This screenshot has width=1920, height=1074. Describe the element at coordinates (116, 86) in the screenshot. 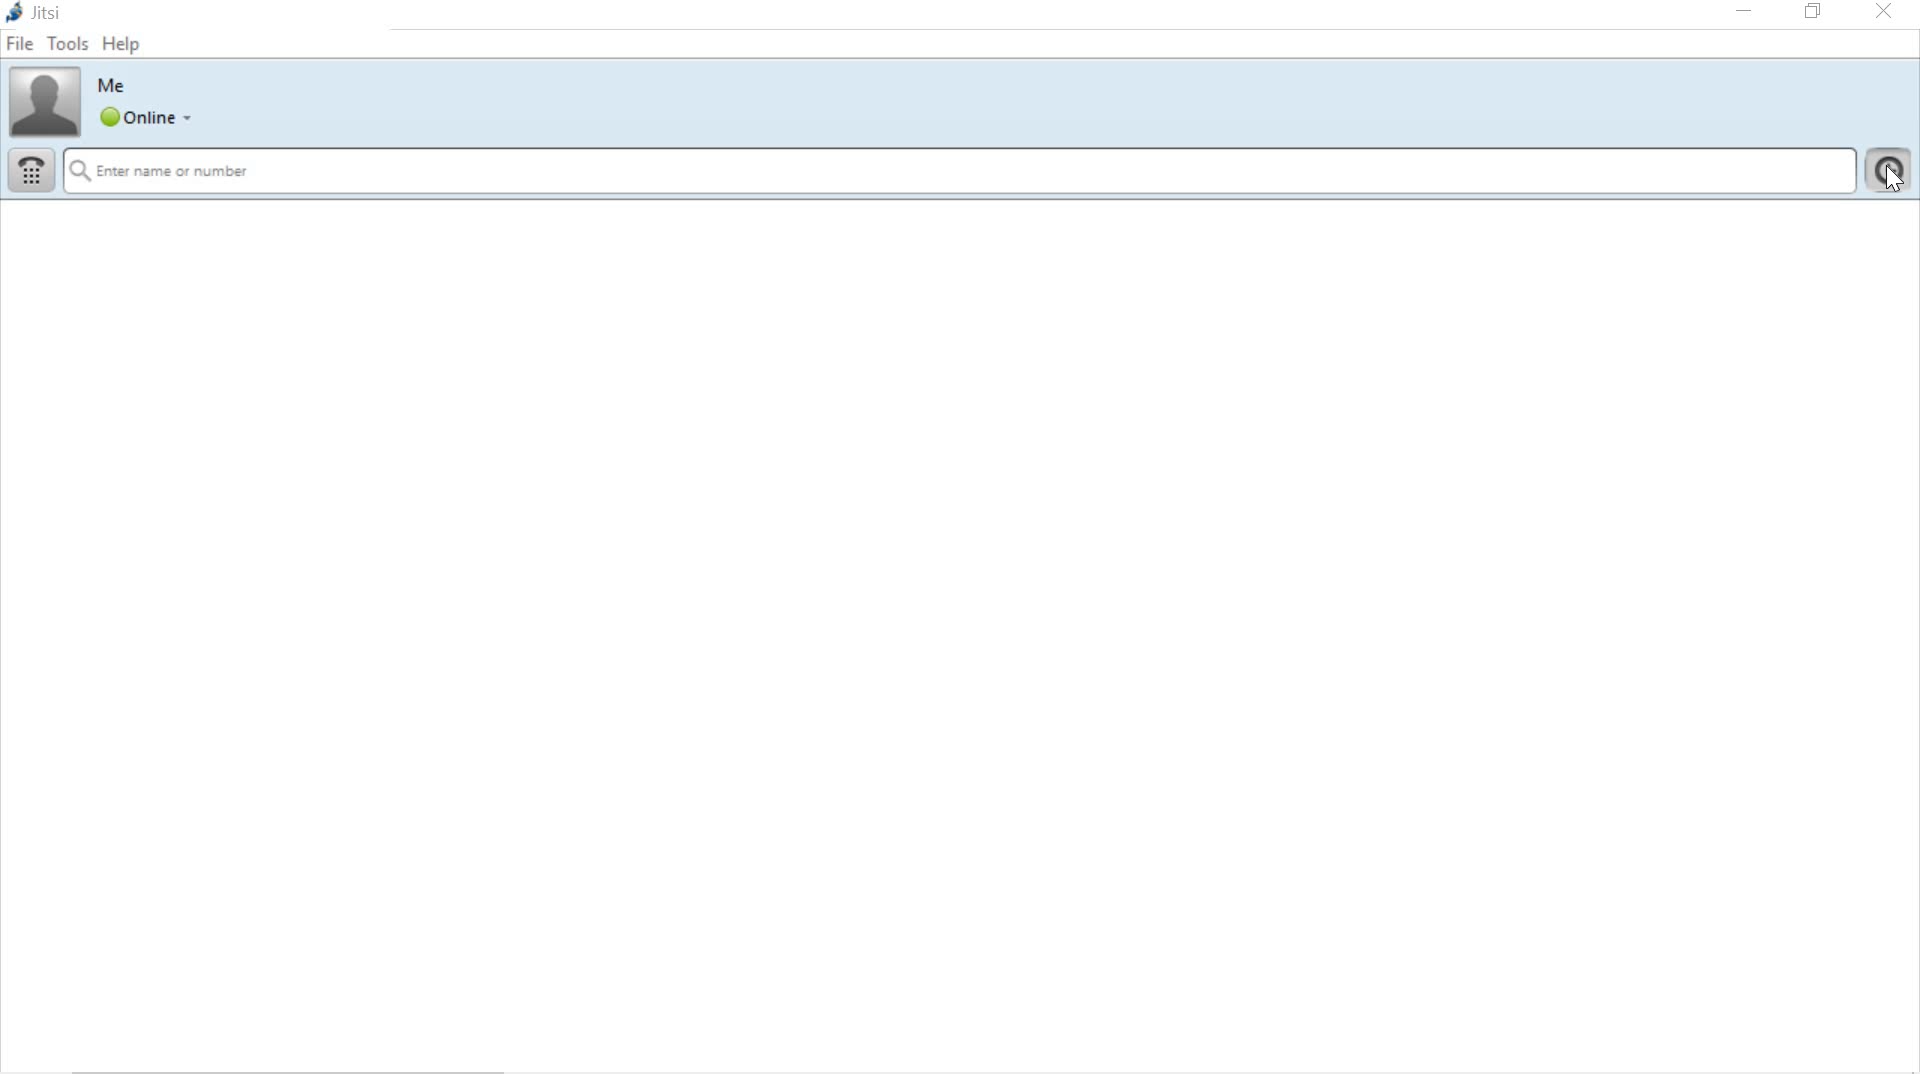

I see `Me` at that location.